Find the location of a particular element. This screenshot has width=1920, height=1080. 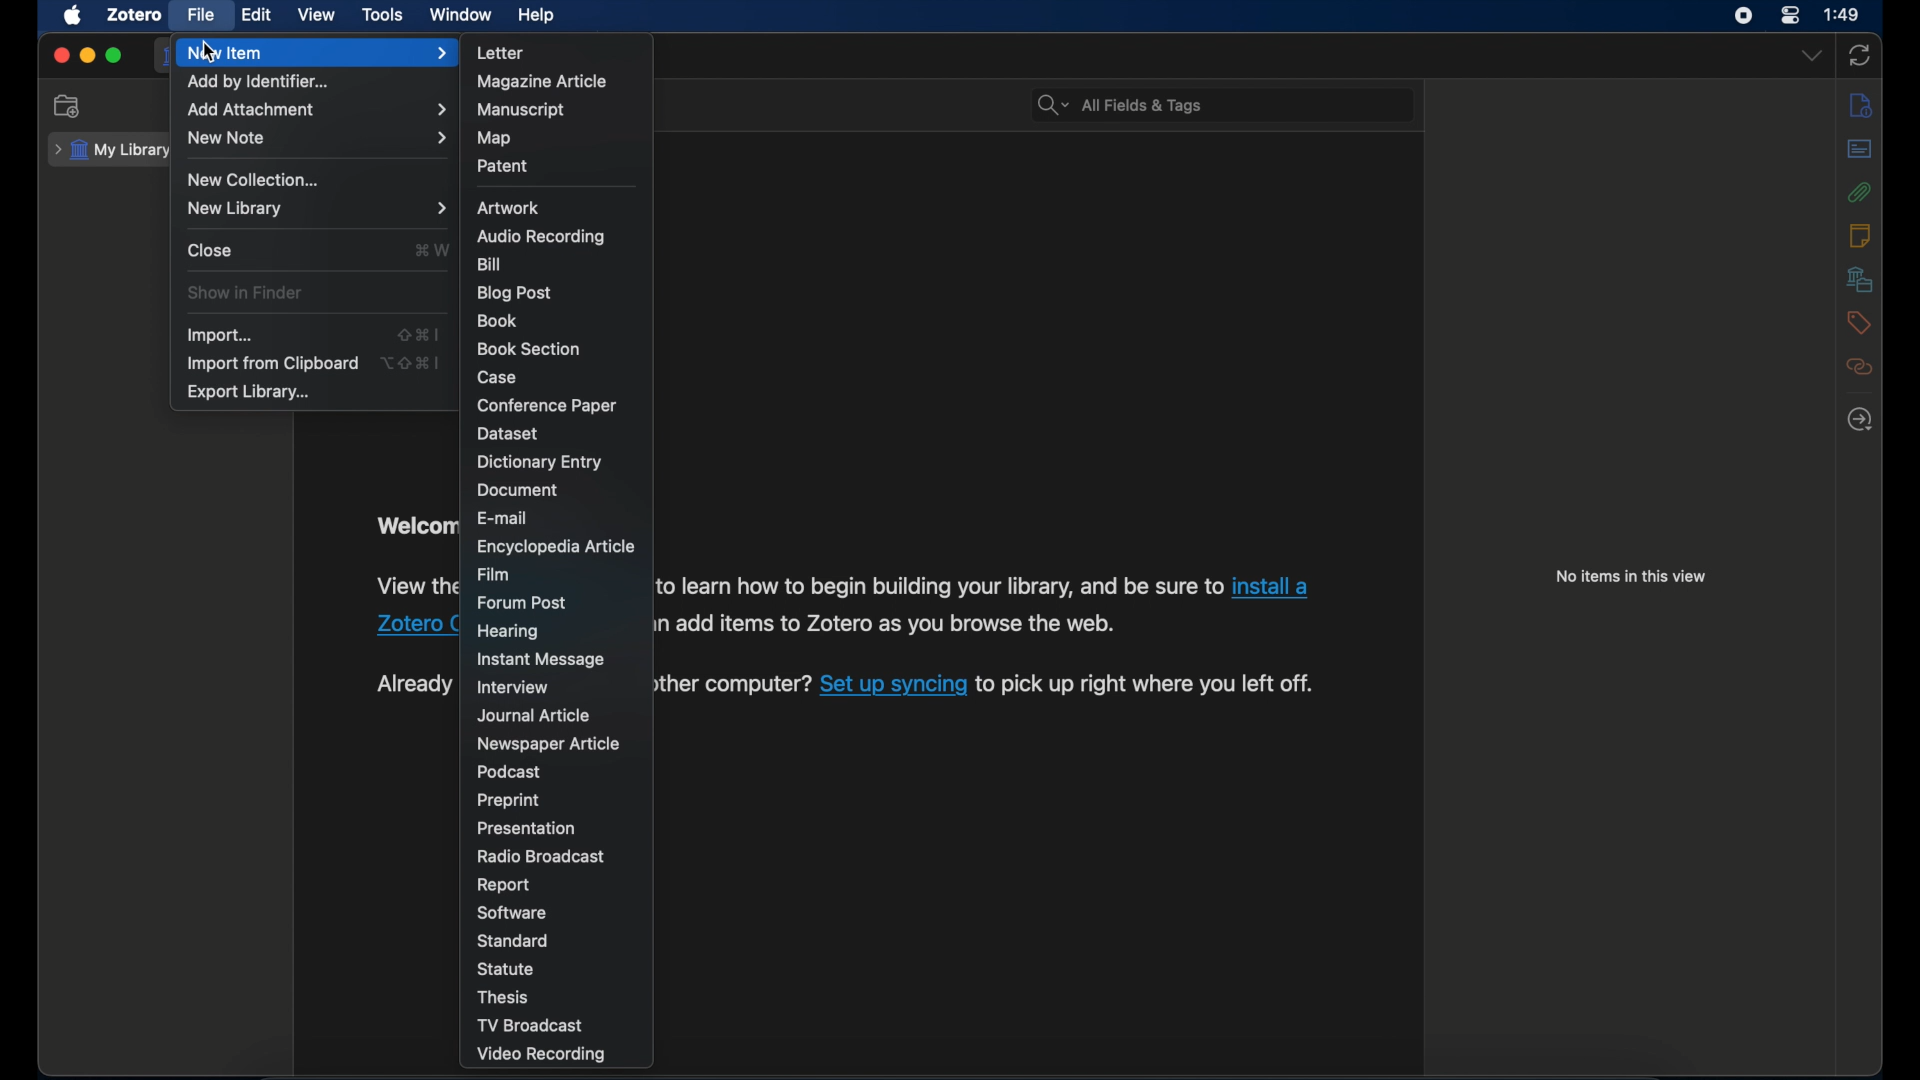

Welcome is located at coordinates (414, 525).